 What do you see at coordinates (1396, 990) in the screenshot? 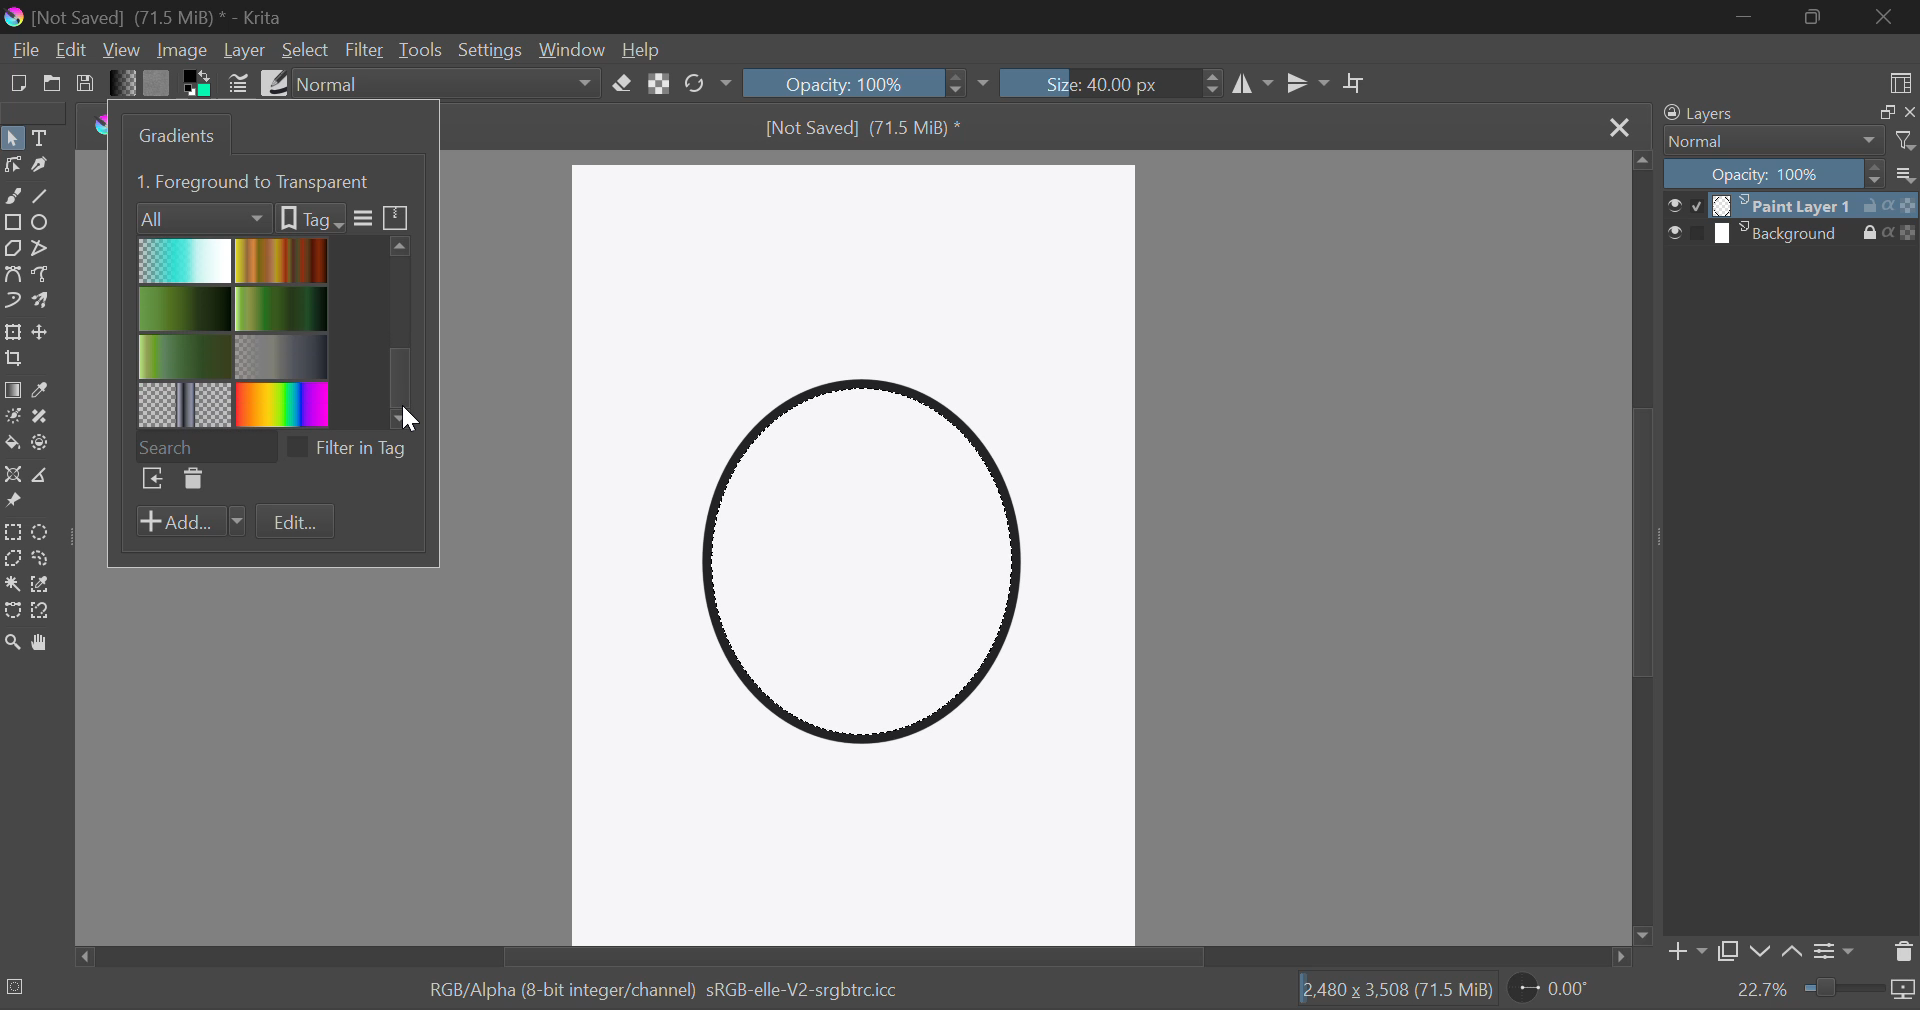
I see `12,480 x 3,508 (71.5 MiB)` at bounding box center [1396, 990].